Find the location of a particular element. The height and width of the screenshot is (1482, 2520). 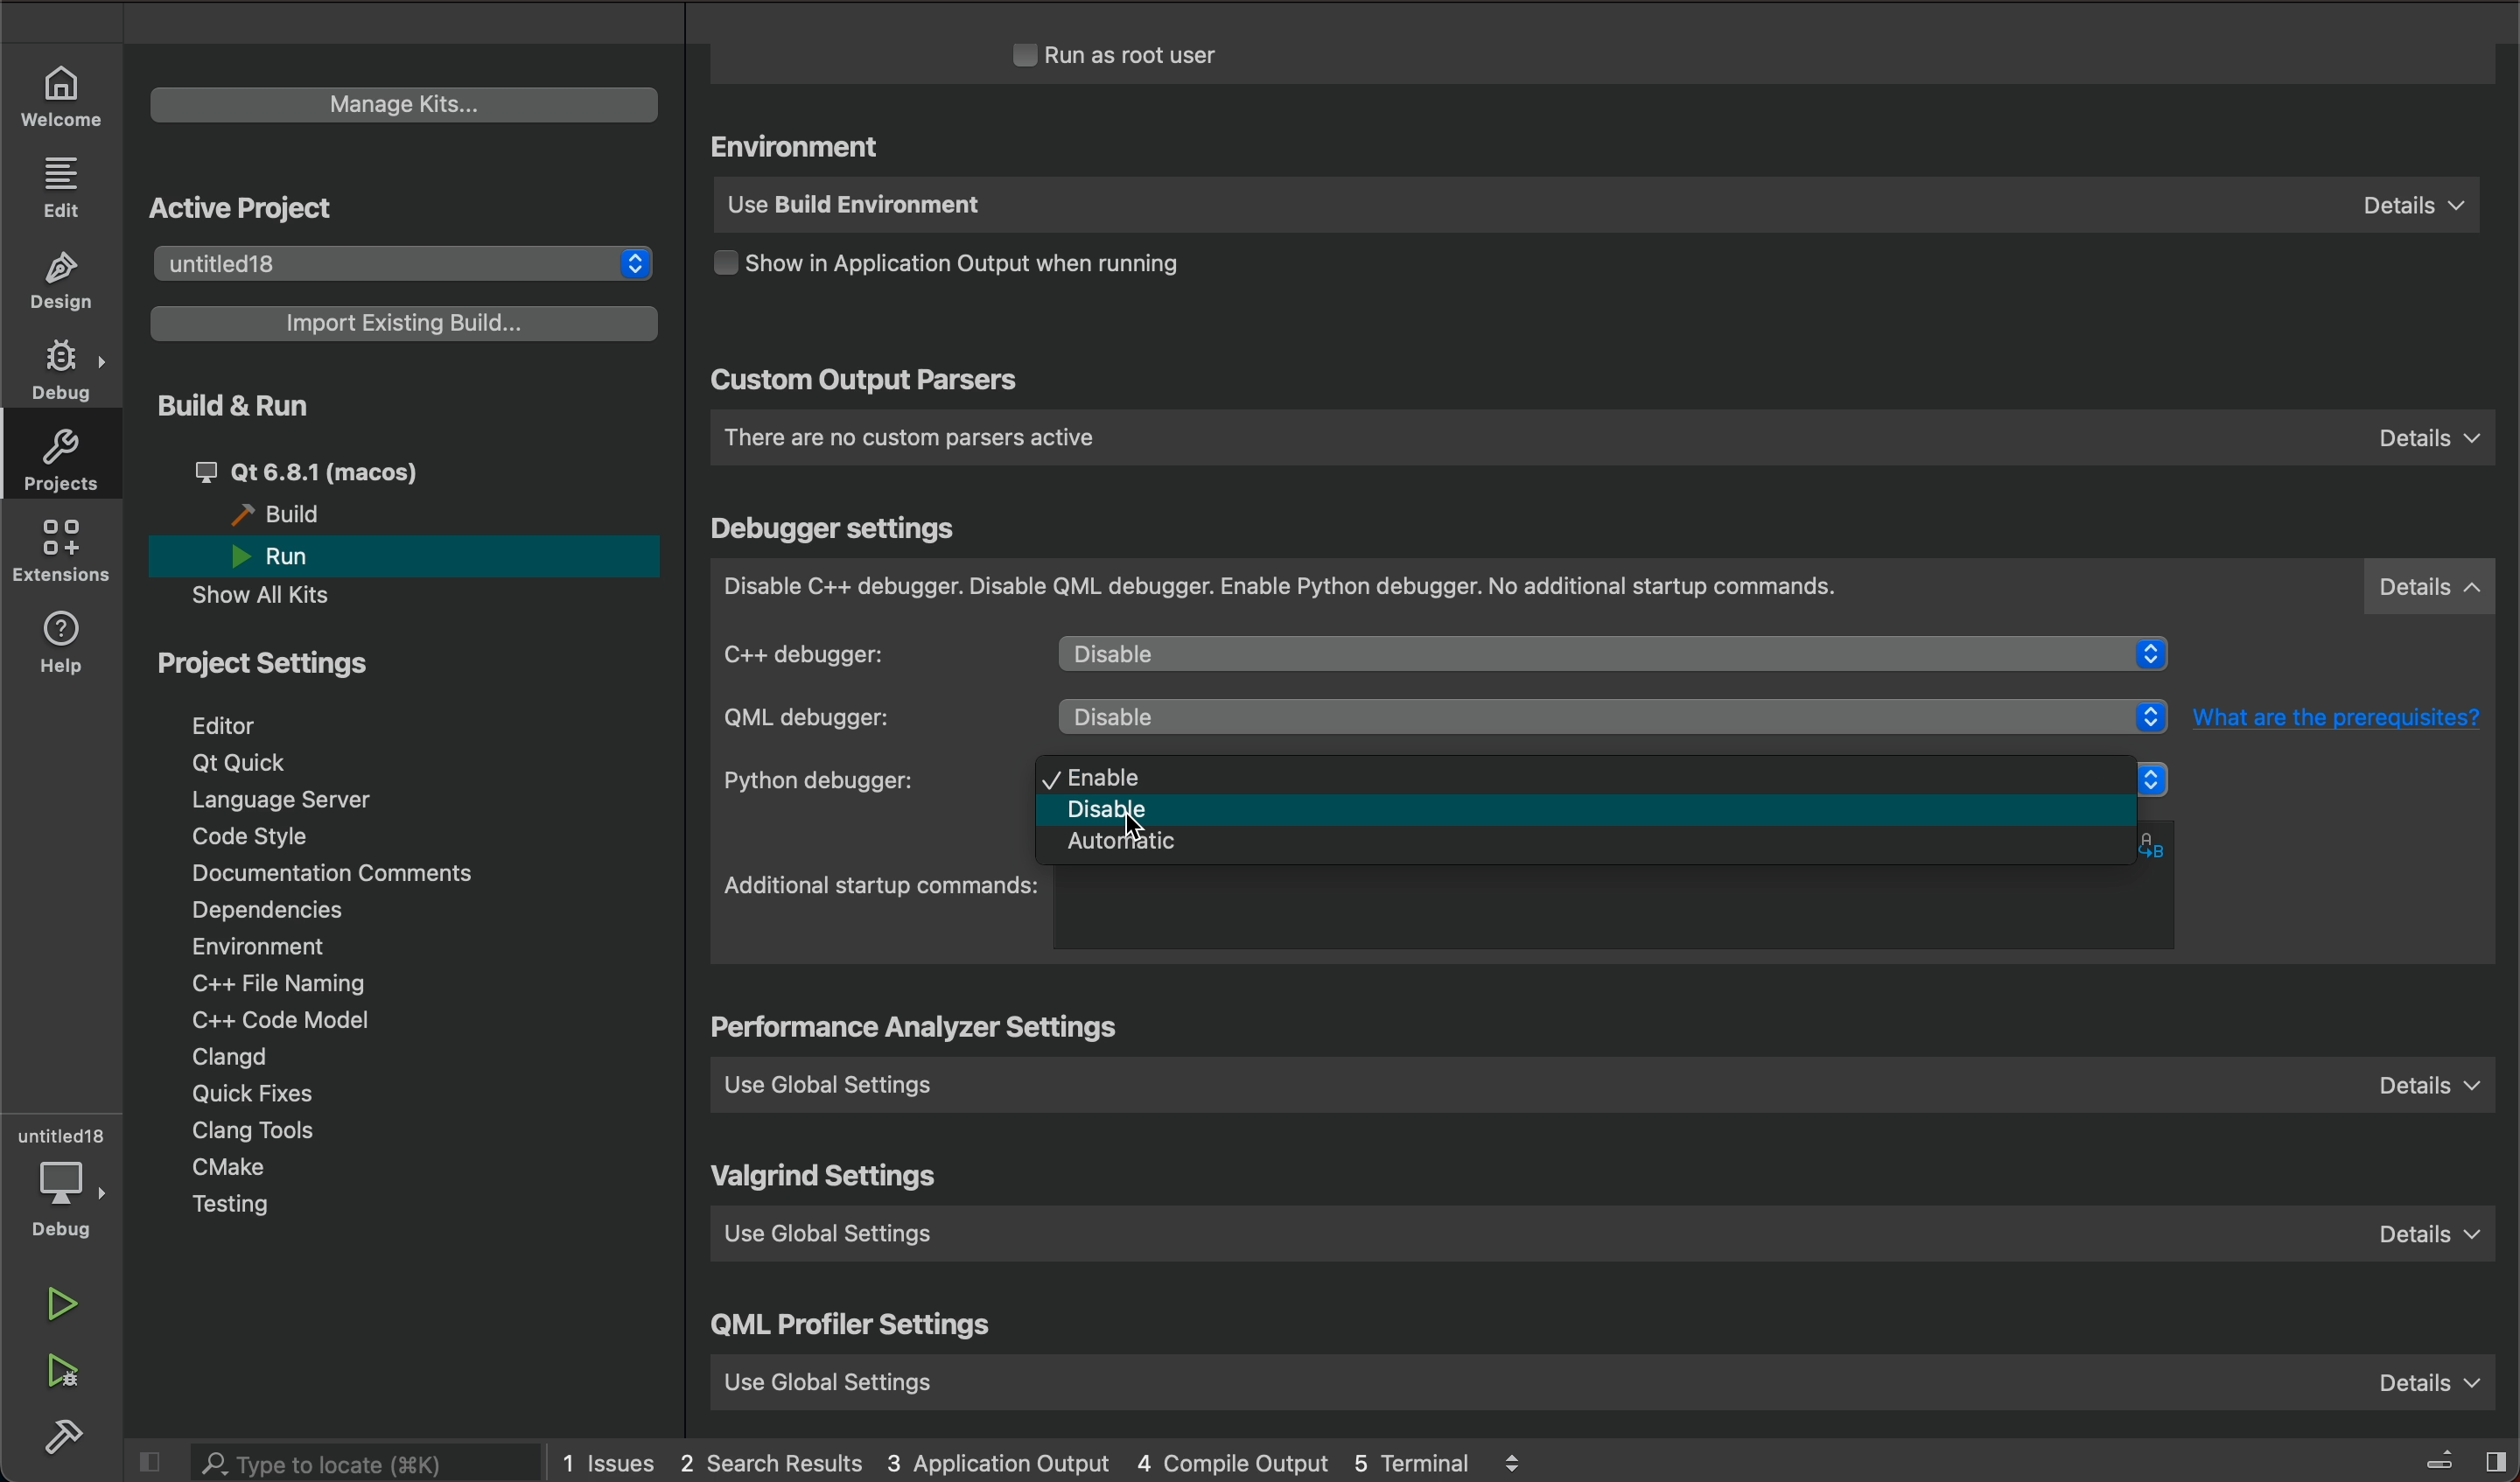

What are the prerequisites? is located at coordinates (2345, 719).